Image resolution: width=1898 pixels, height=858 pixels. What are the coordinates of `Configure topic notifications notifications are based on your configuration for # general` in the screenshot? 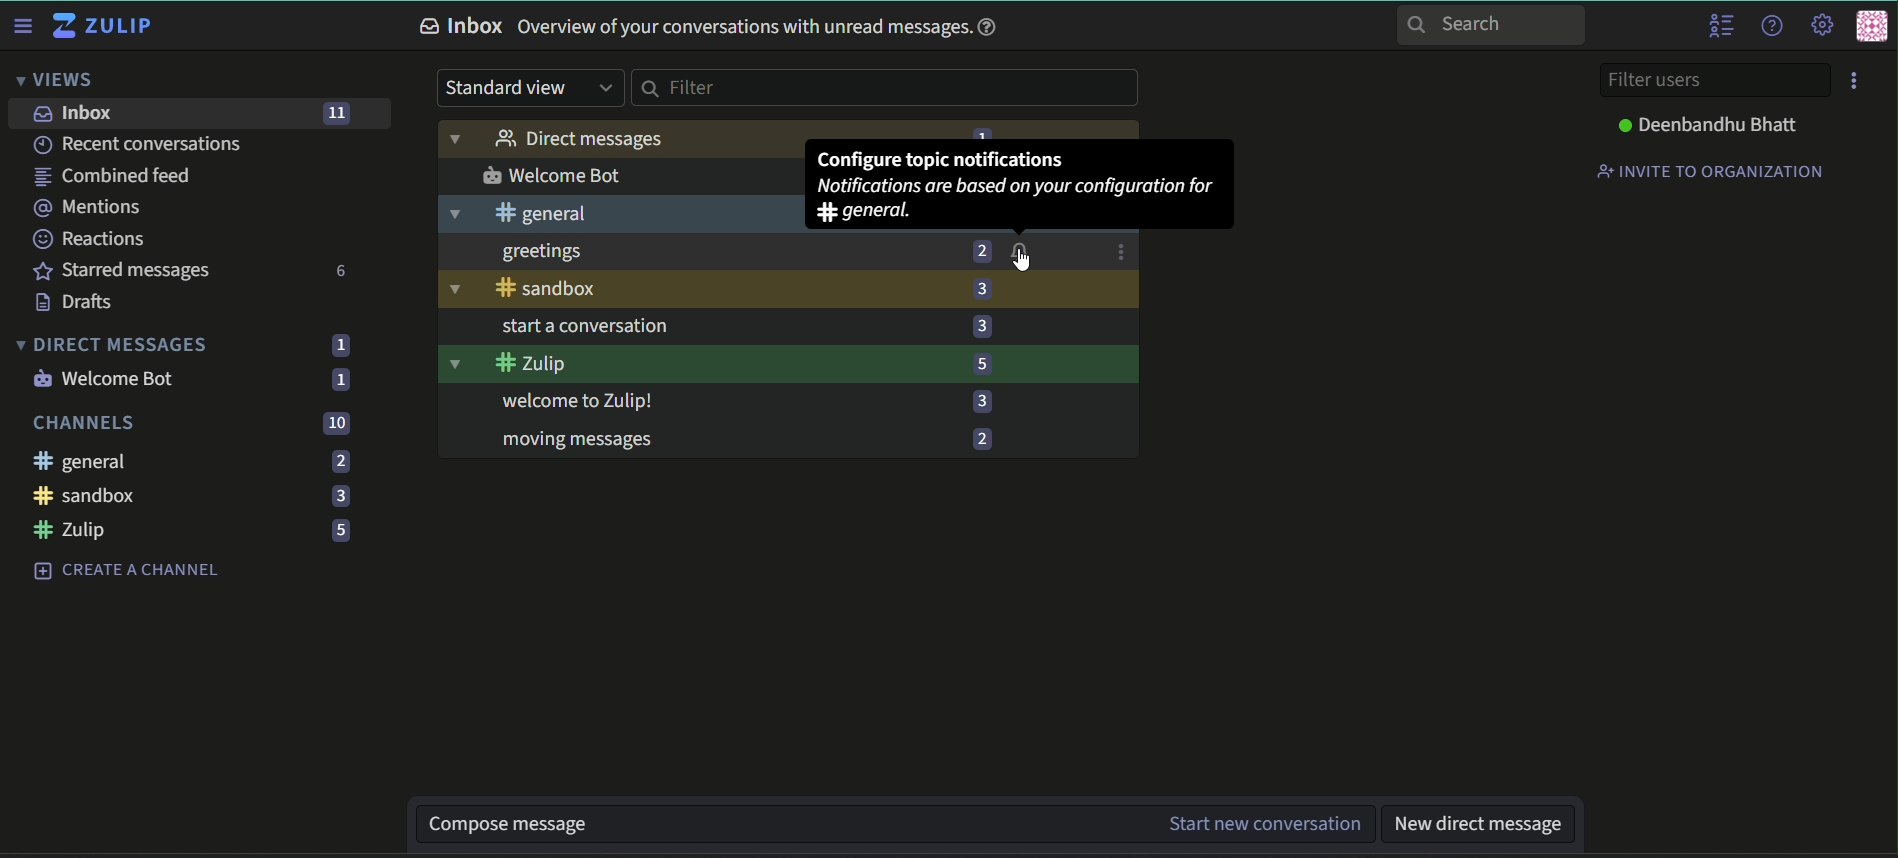 It's located at (1017, 184).